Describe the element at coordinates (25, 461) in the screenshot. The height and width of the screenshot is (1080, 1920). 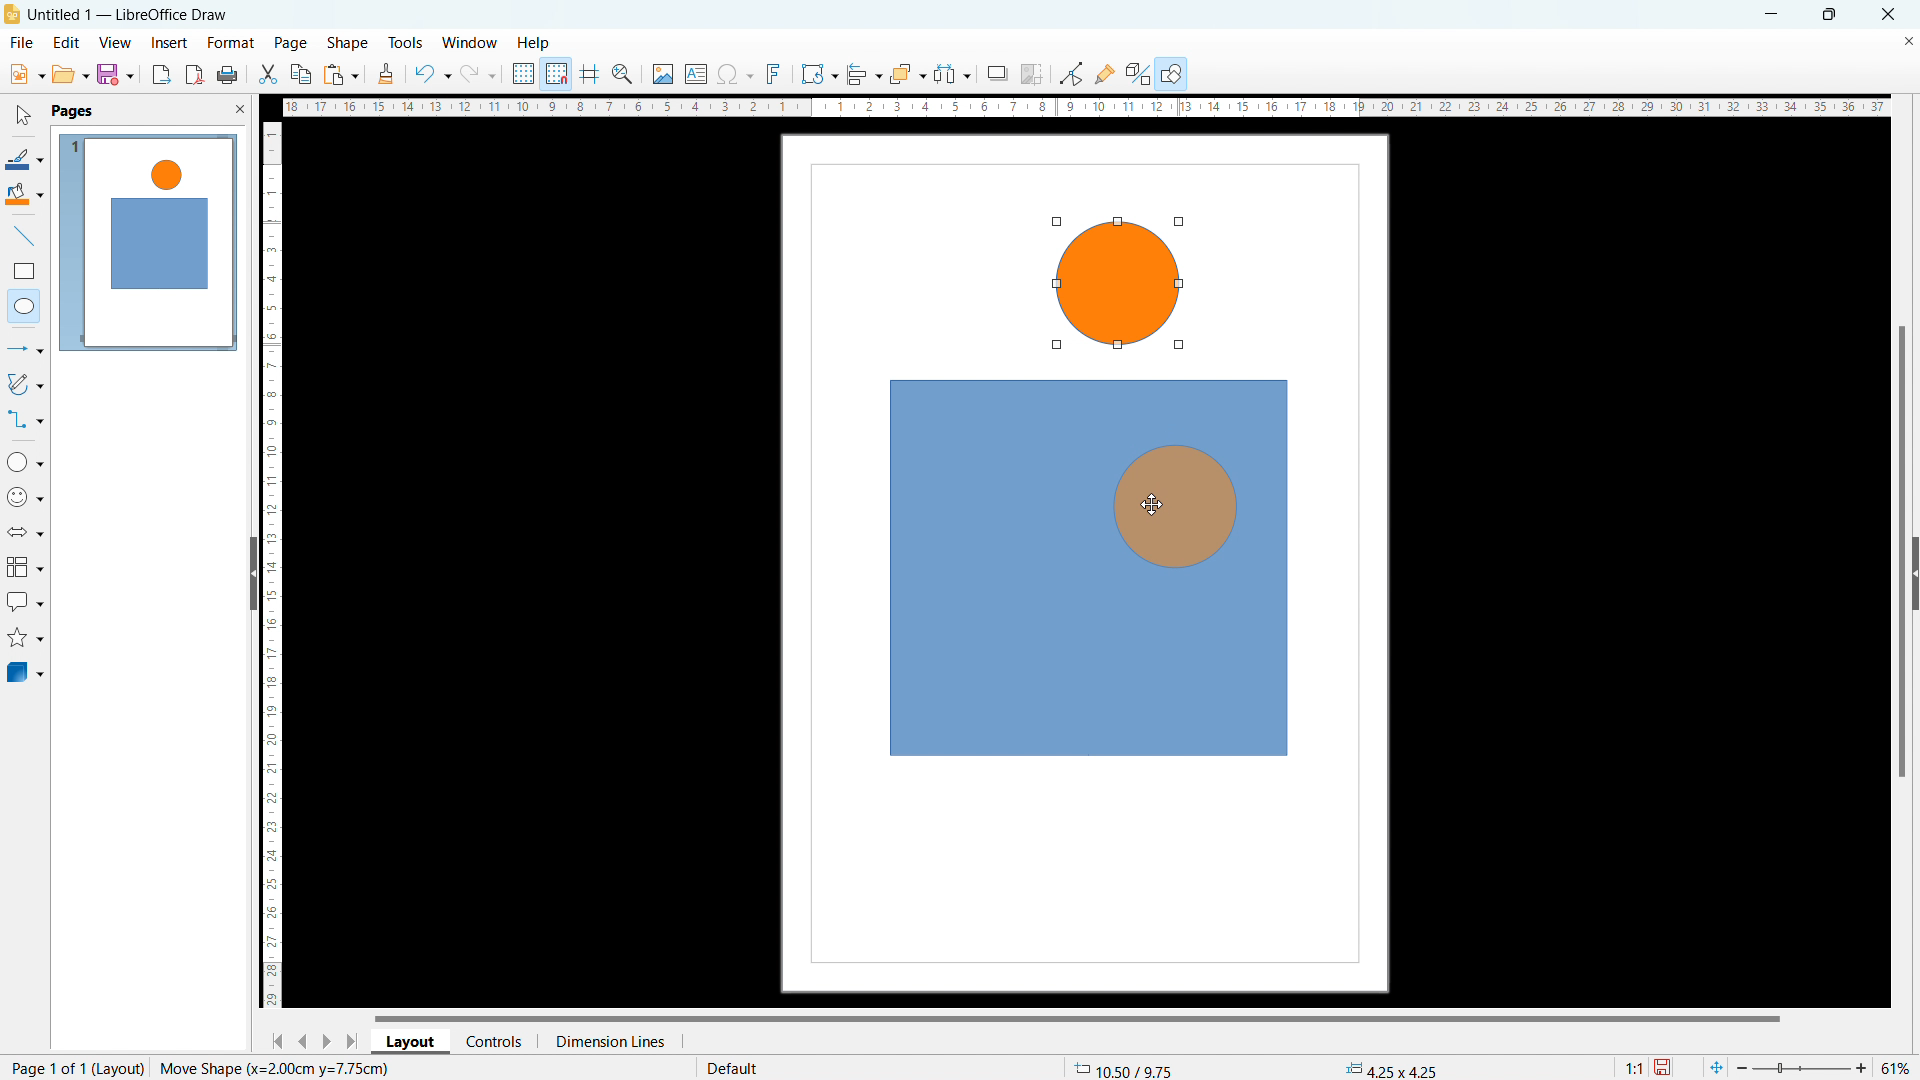
I see `basic shapes` at that location.